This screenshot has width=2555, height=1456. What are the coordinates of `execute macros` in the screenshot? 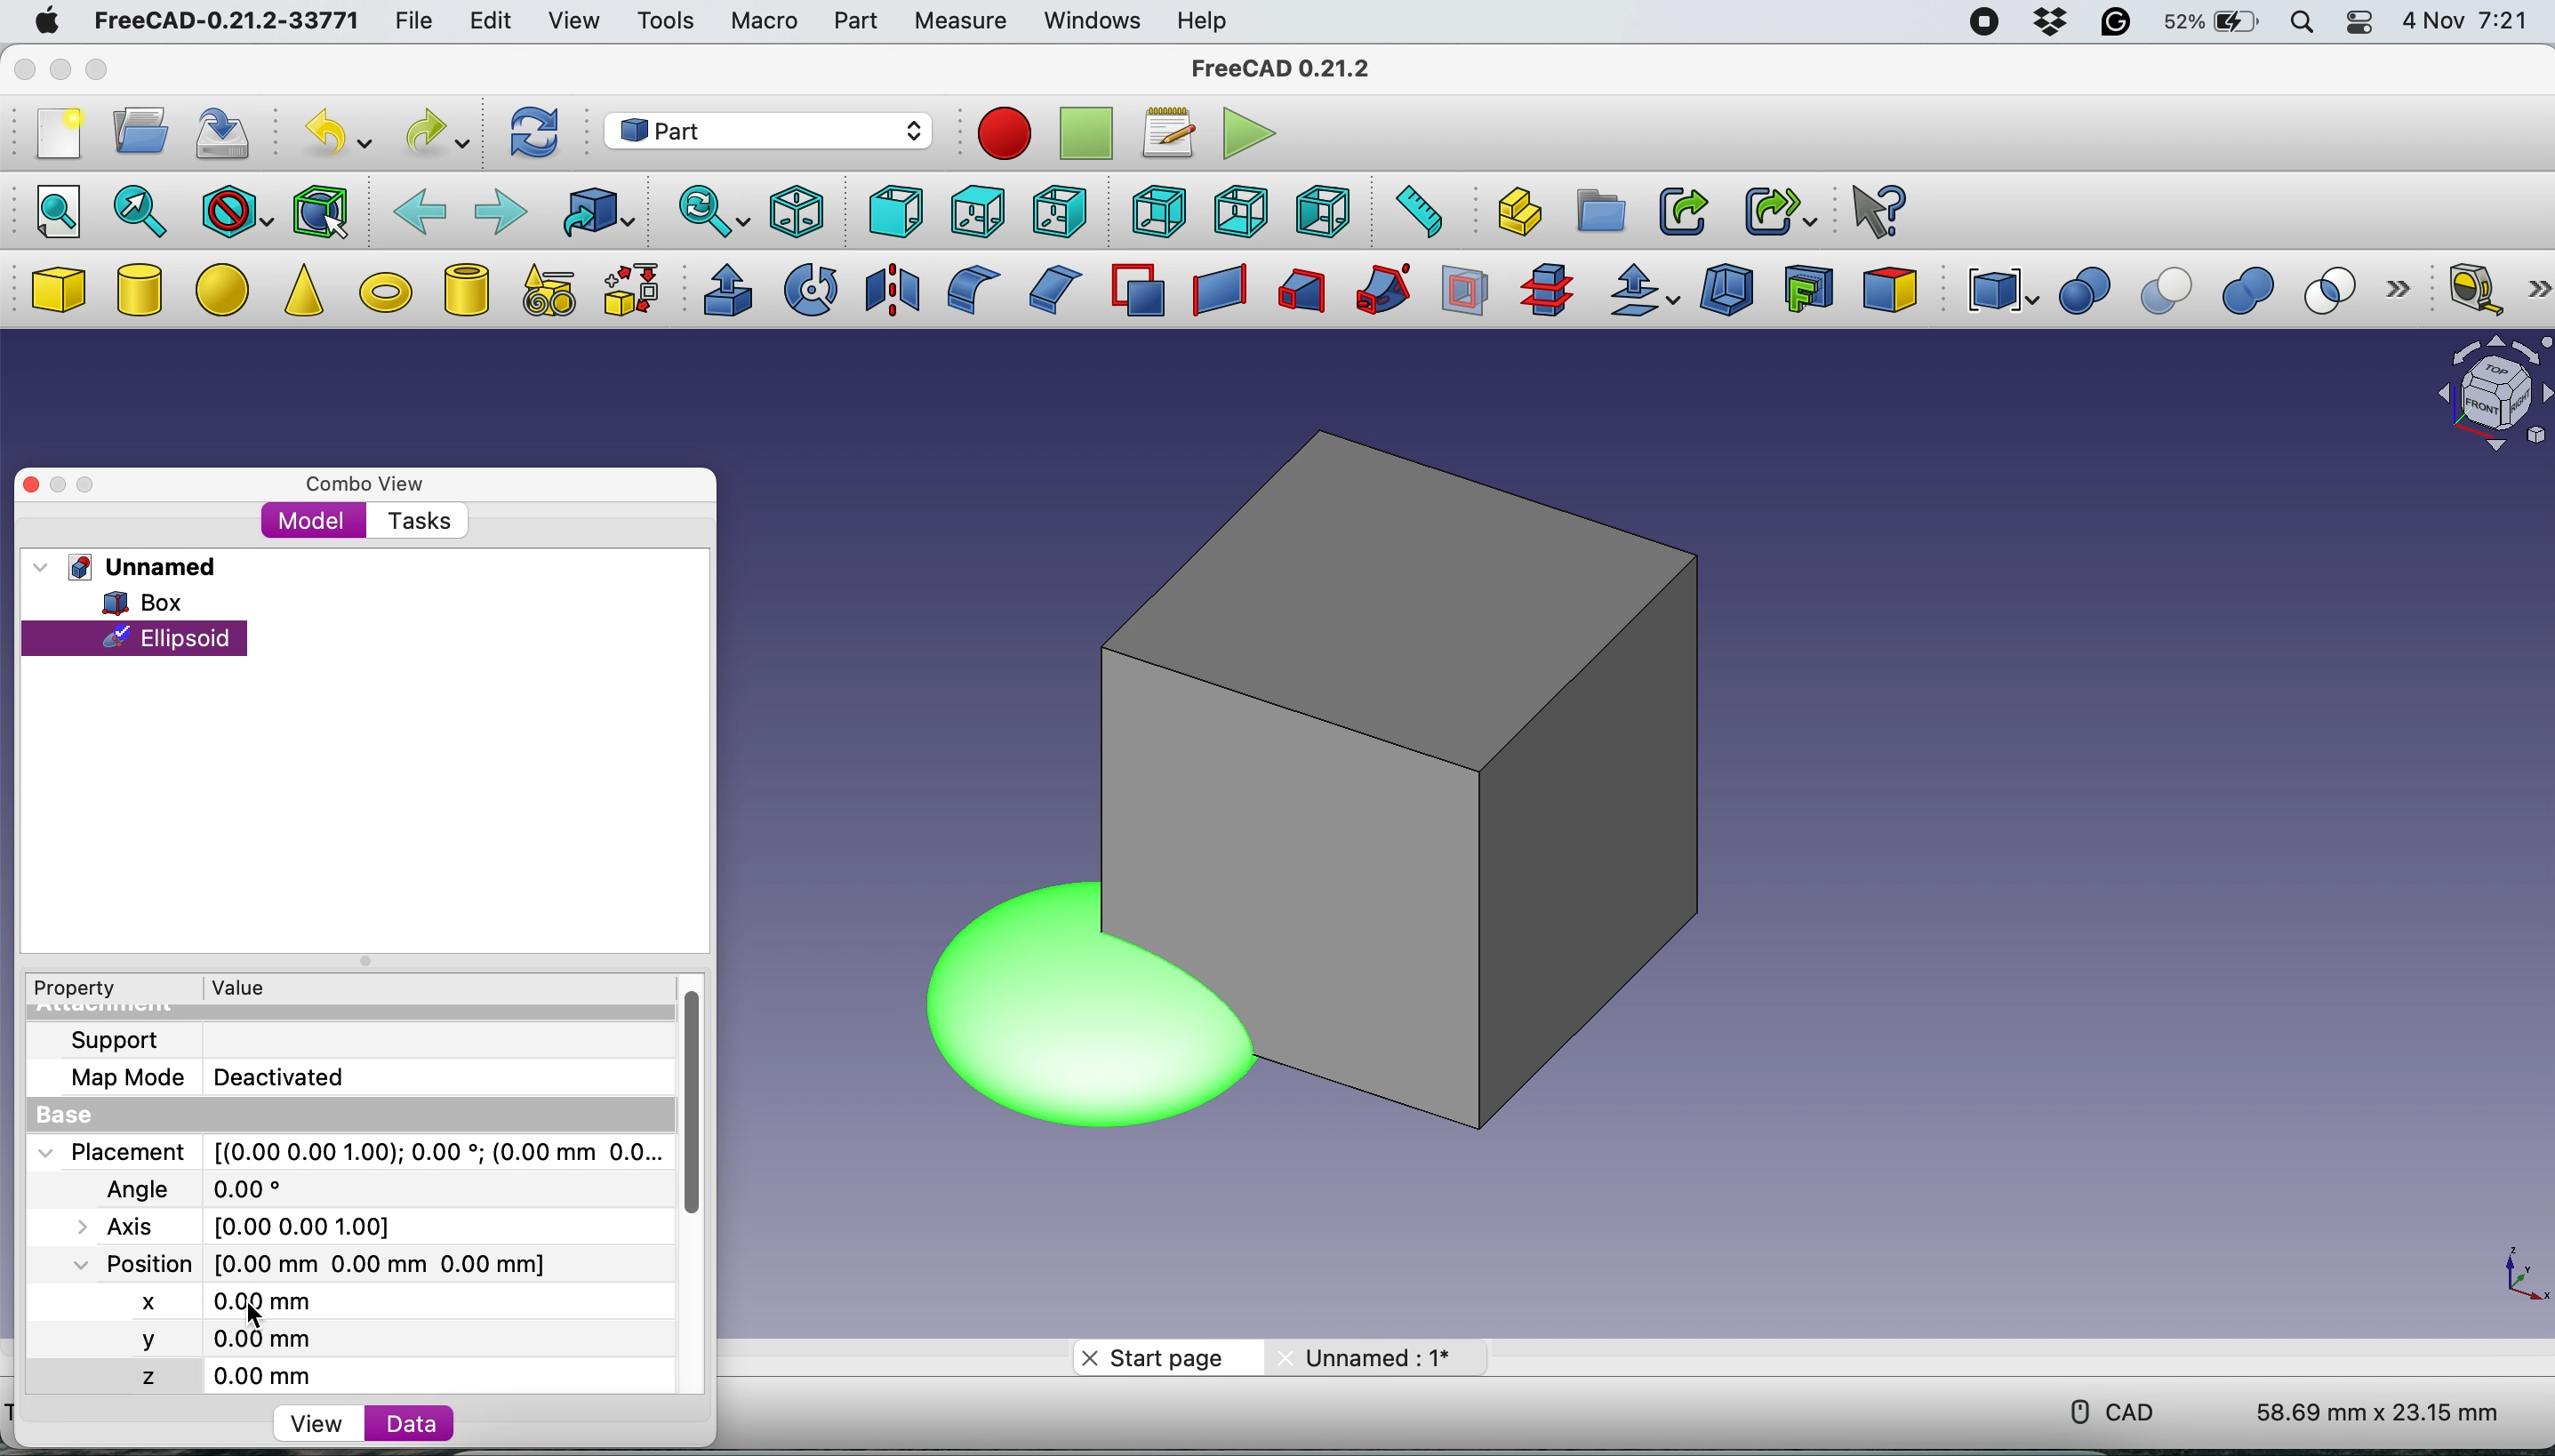 It's located at (1246, 136).